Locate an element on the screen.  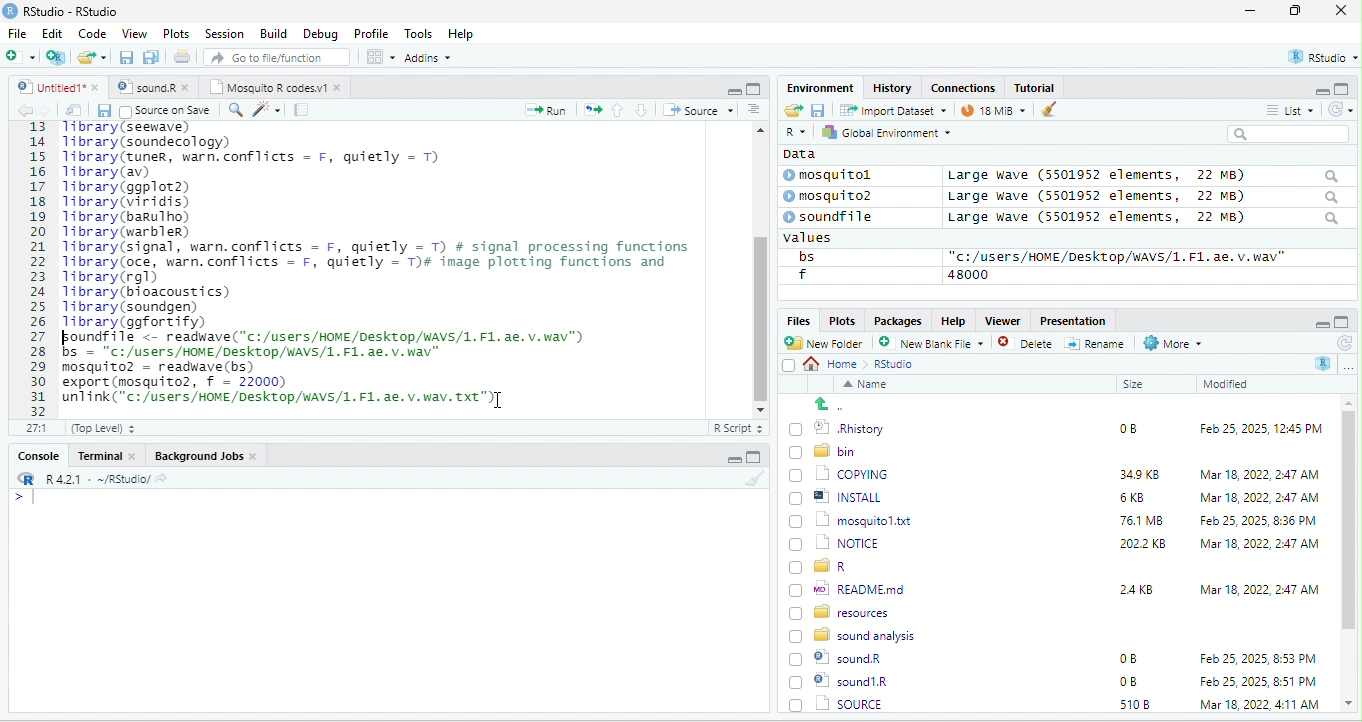
 More  is located at coordinates (1171, 344).